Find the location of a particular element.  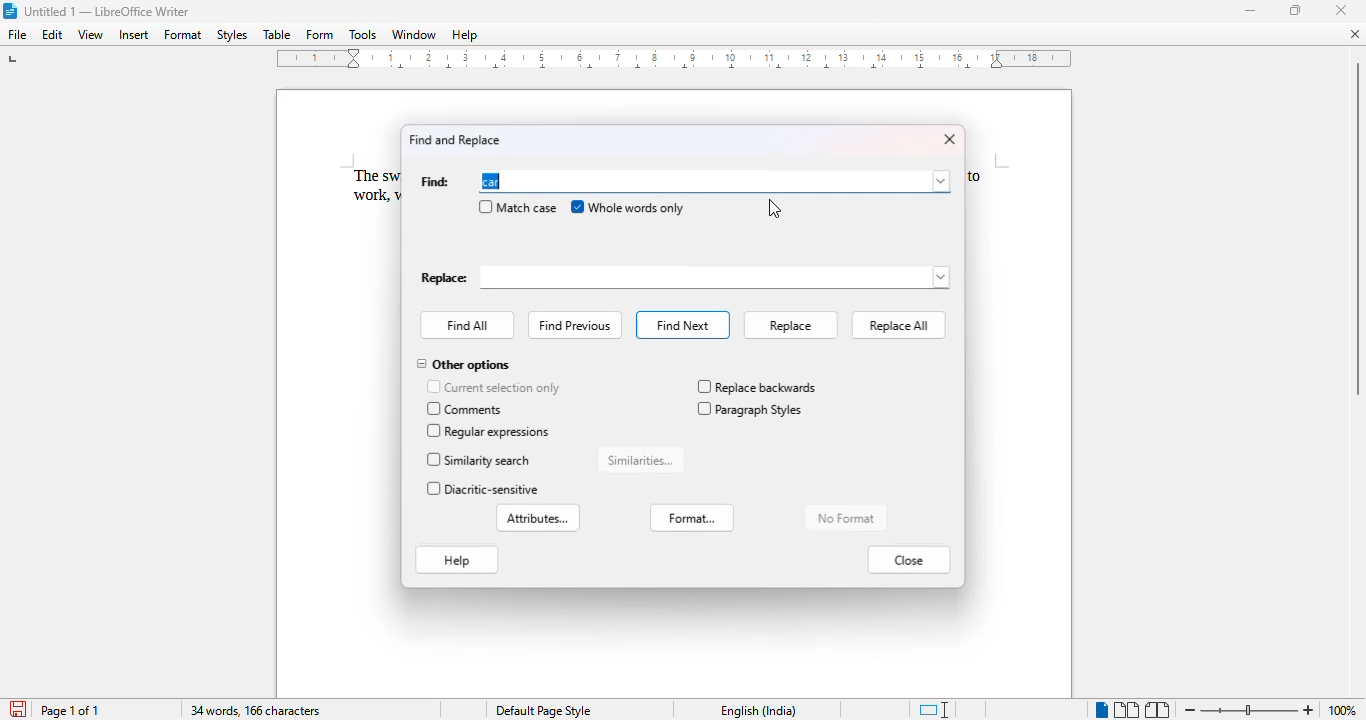

book view is located at coordinates (1159, 711).